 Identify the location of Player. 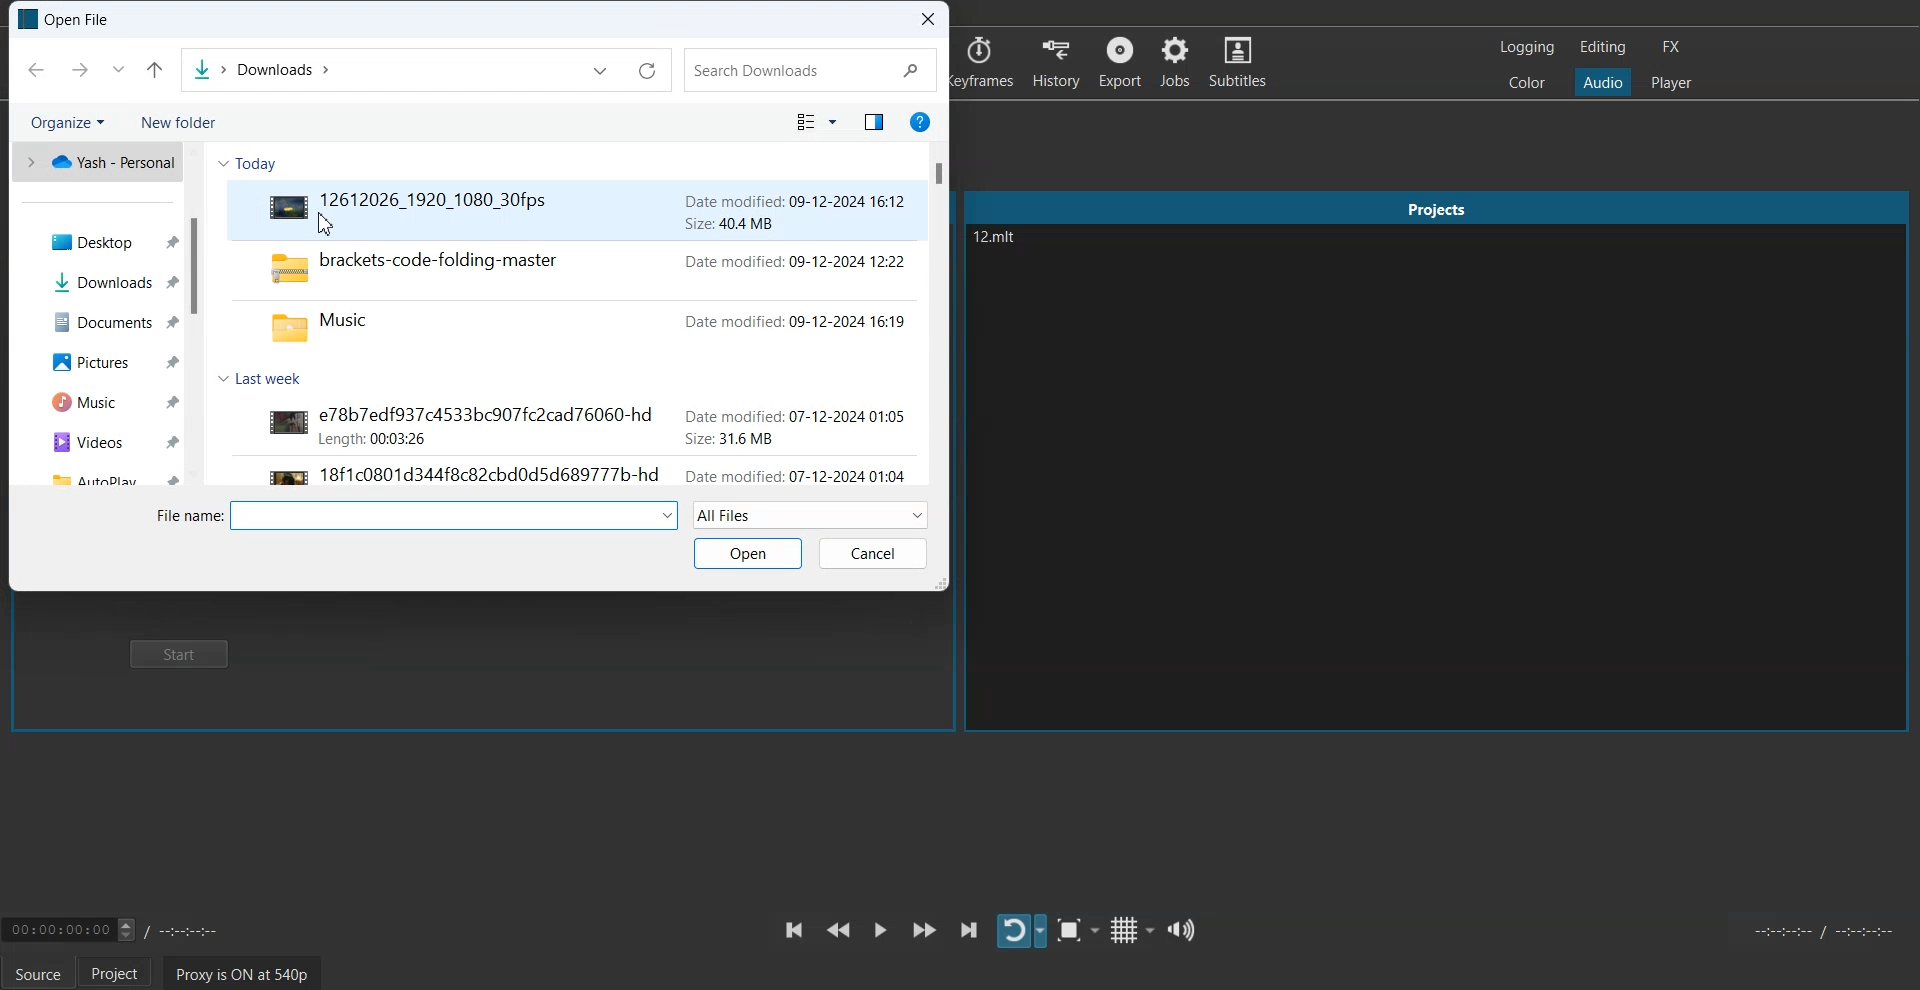
(1671, 83).